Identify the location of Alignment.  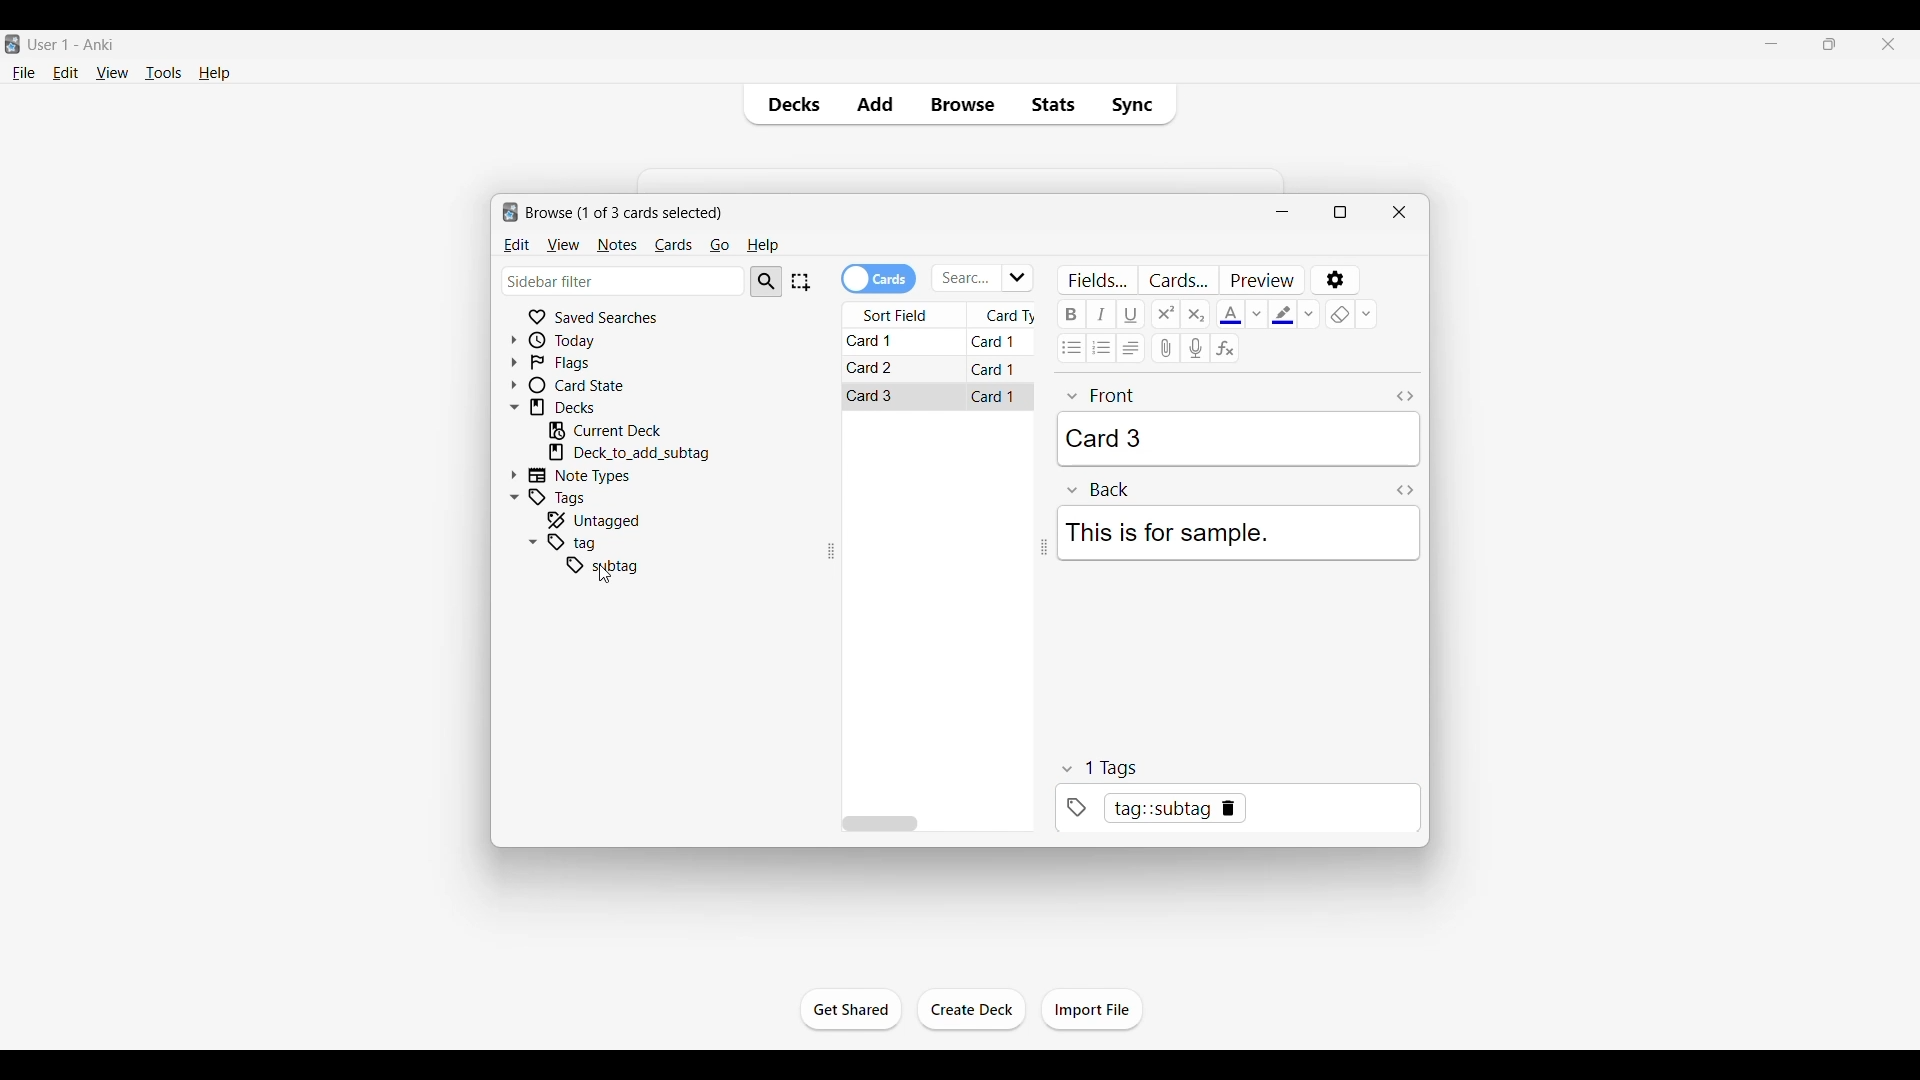
(1130, 348).